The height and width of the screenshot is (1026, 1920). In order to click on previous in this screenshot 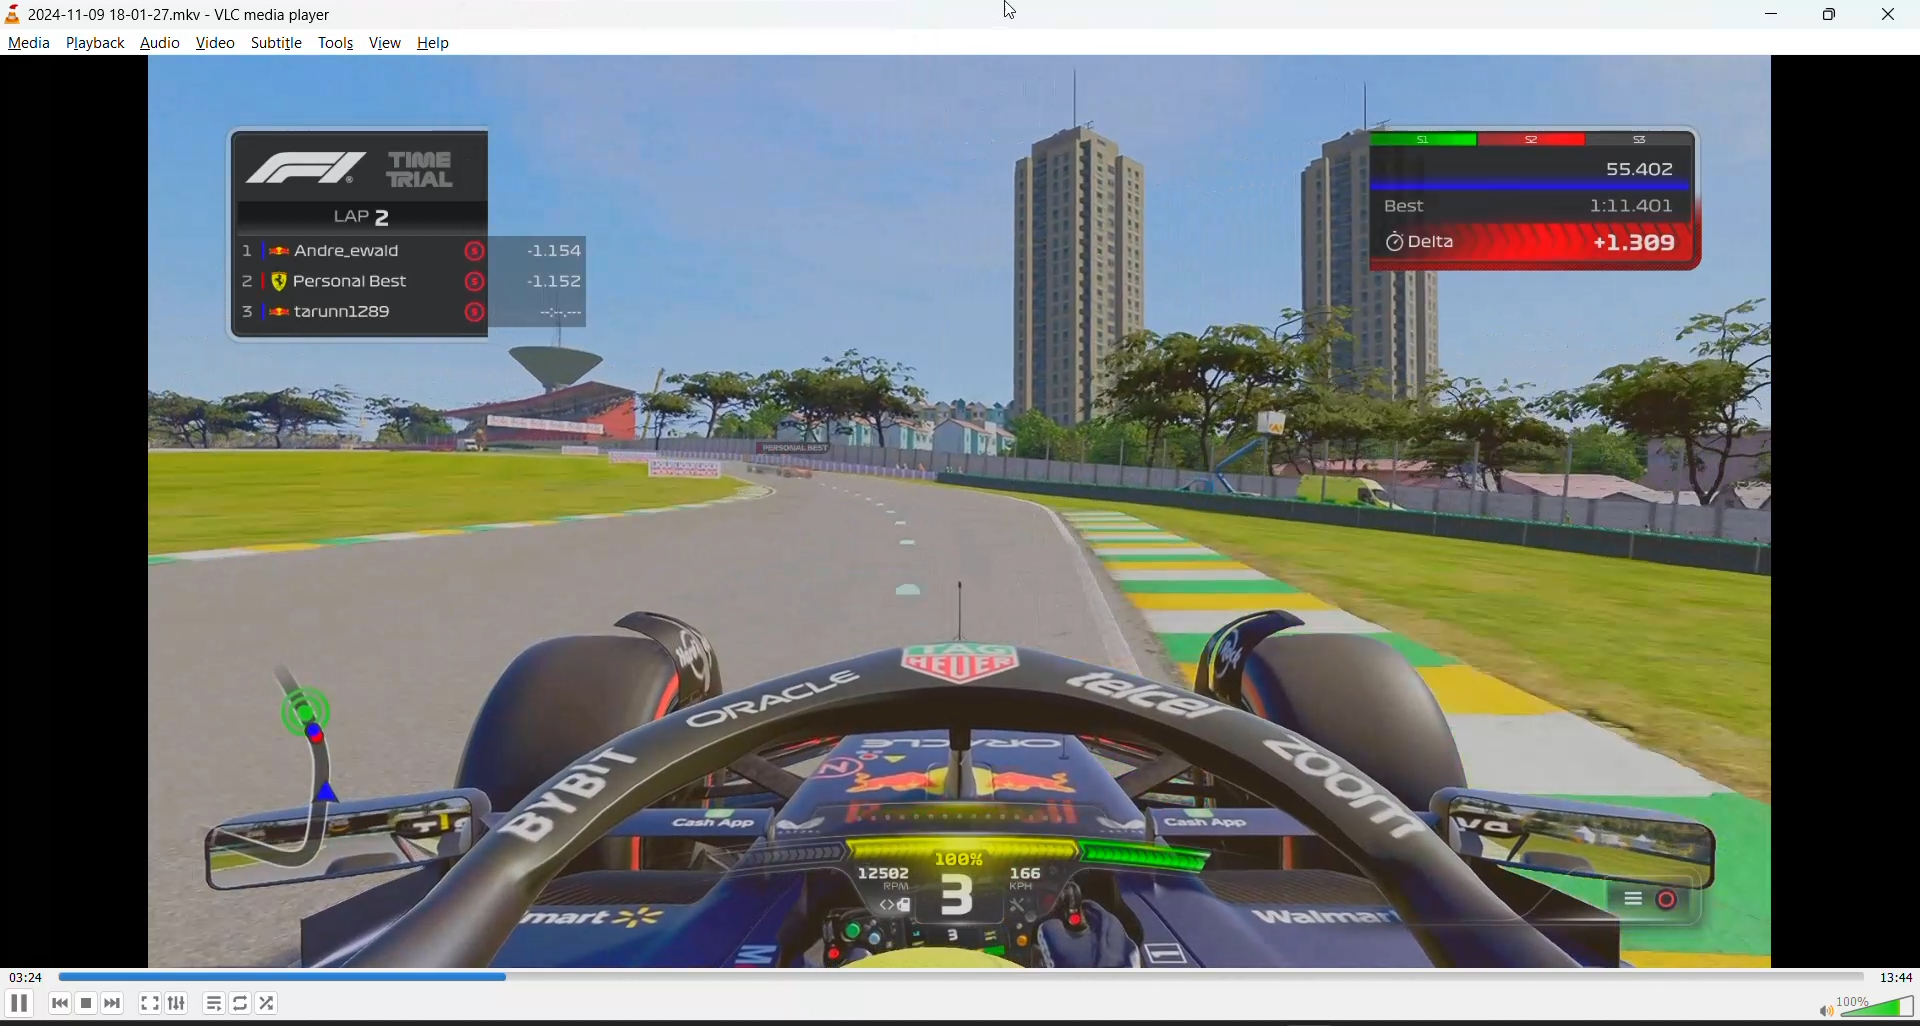, I will do `click(61, 1003)`.